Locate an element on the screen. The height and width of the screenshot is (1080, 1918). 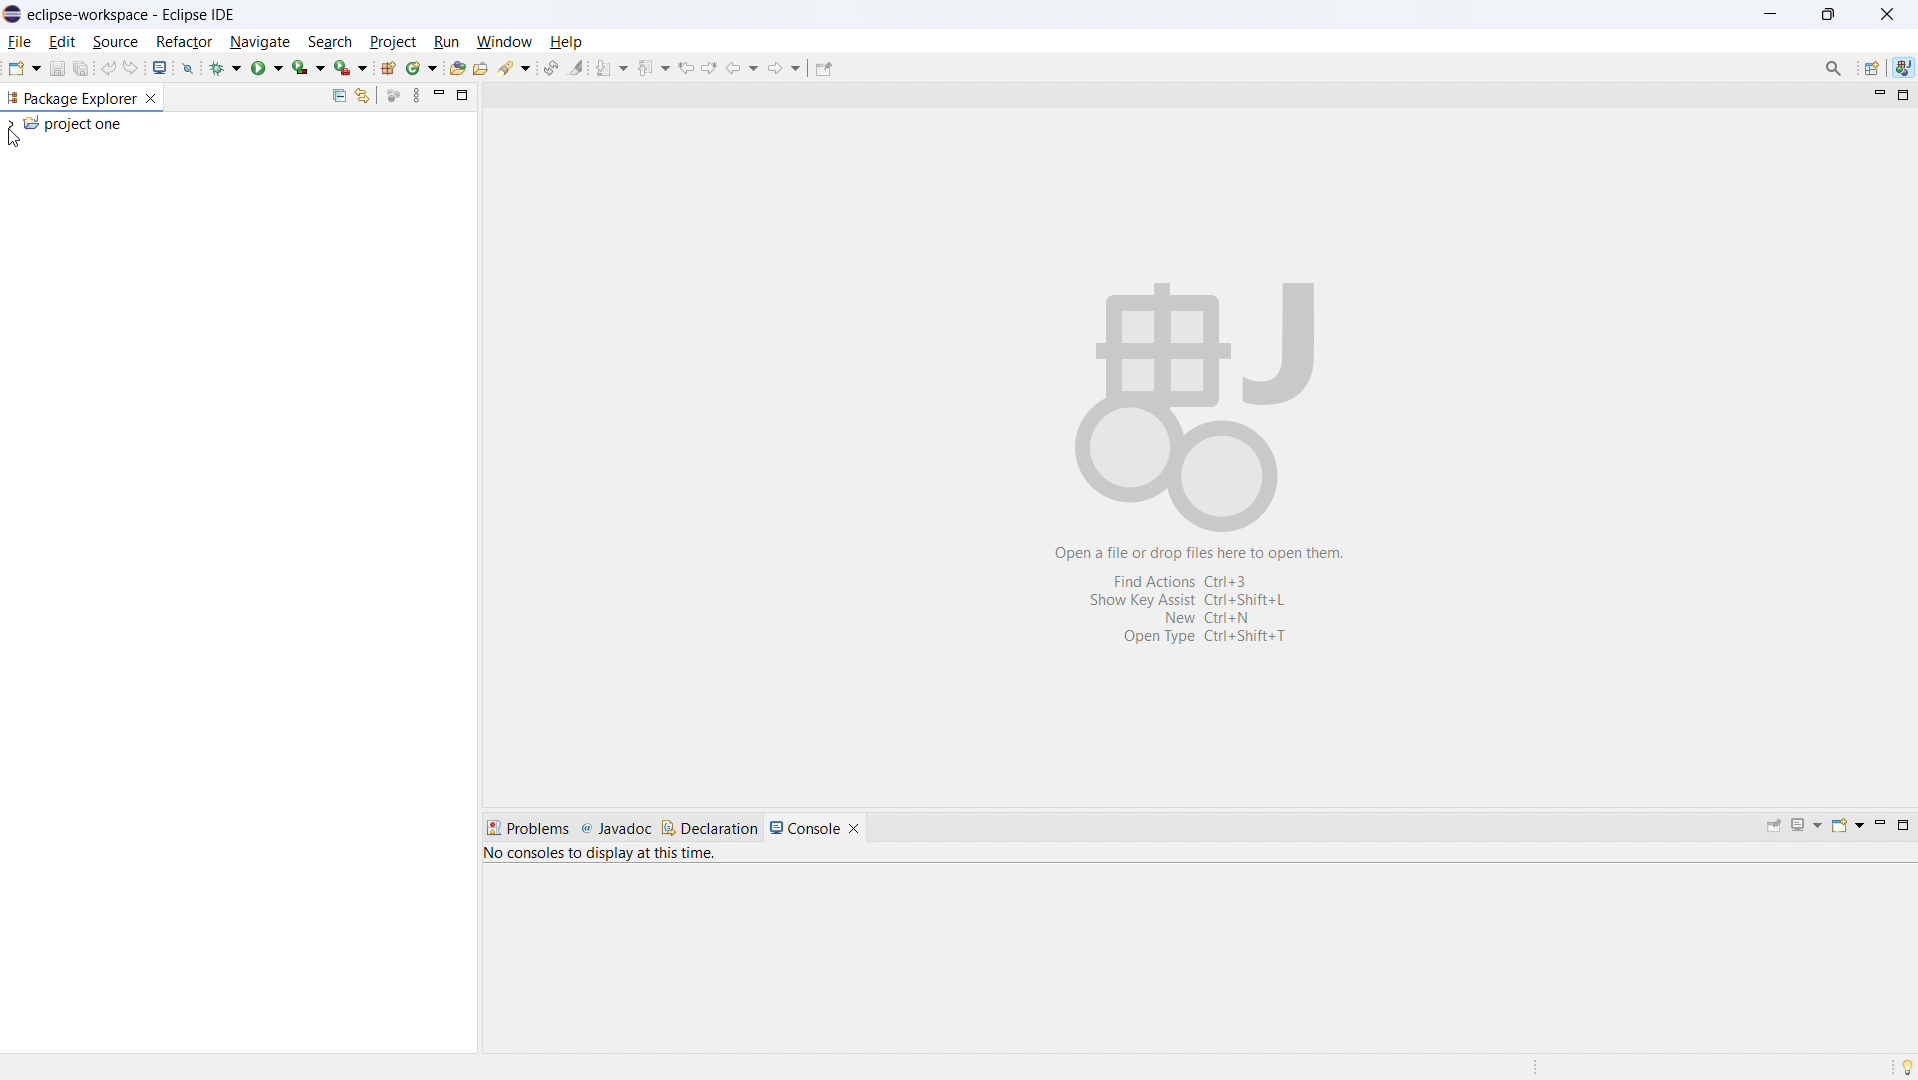
Refactor is located at coordinates (190, 42).